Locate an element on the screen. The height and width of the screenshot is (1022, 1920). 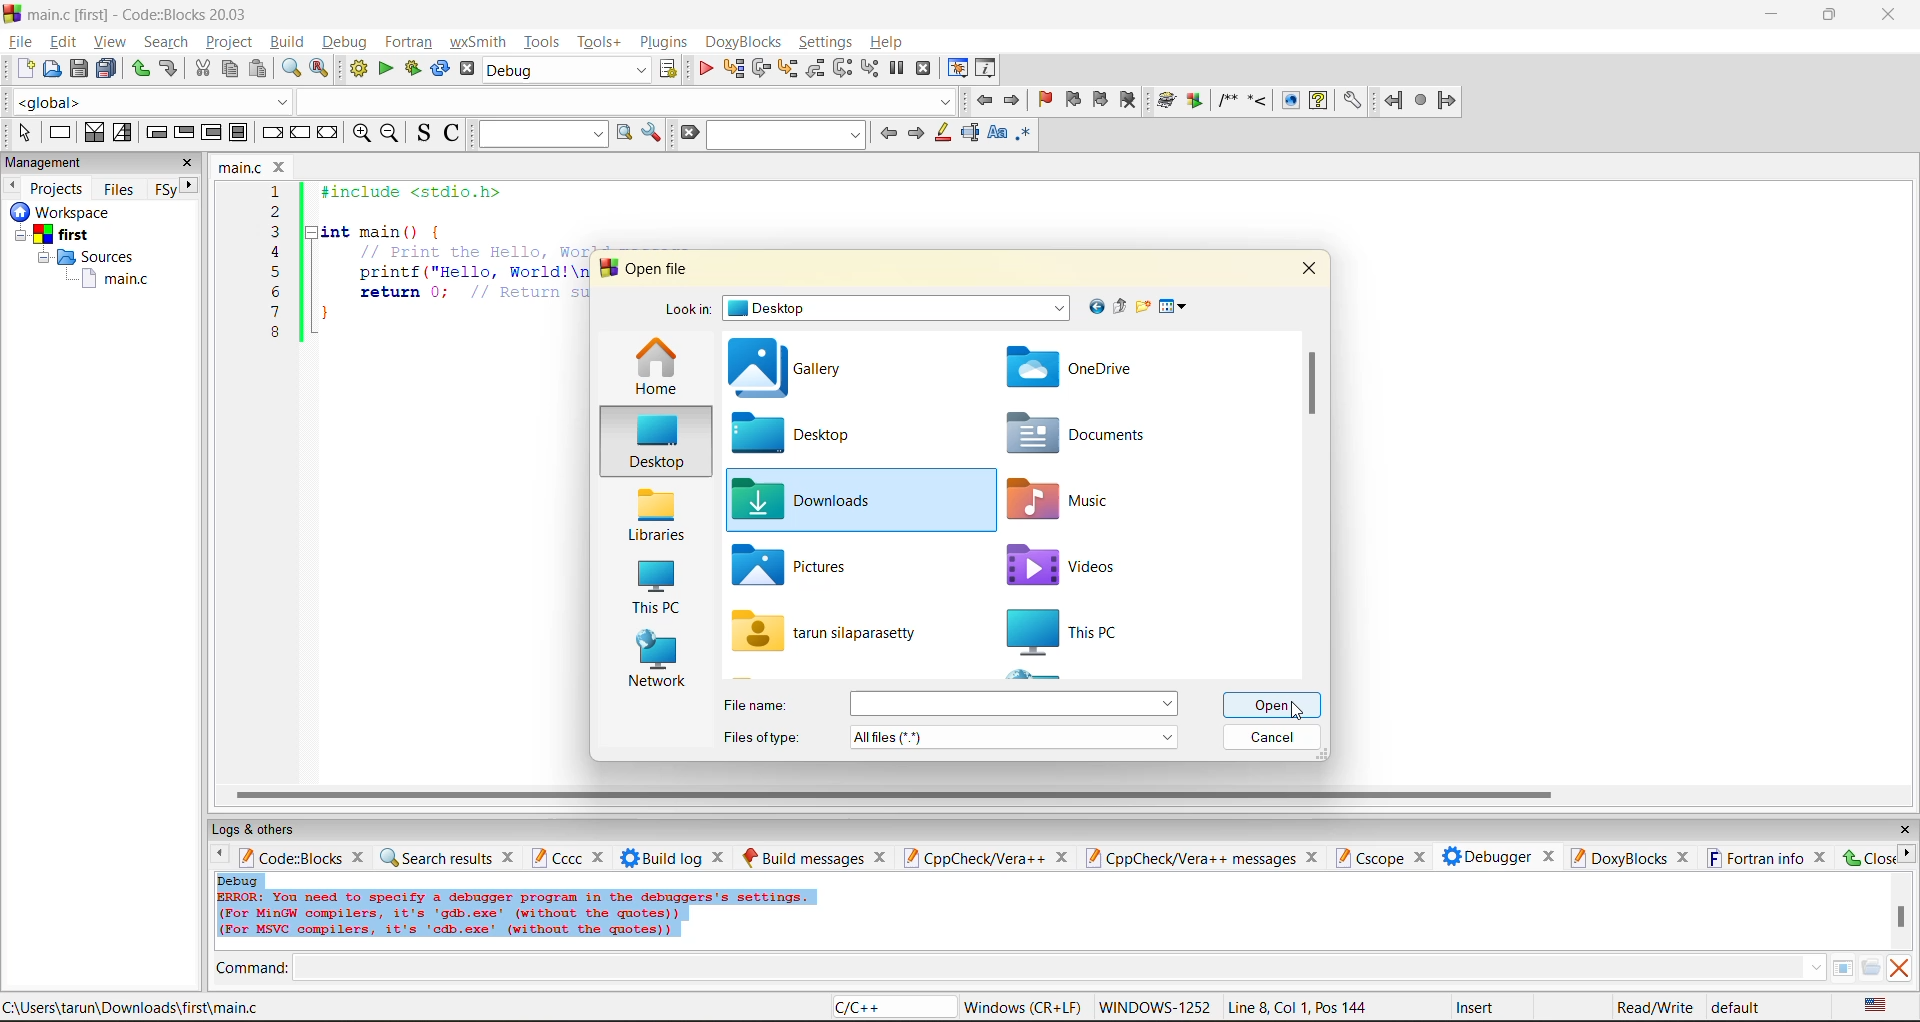
open is located at coordinates (53, 69).